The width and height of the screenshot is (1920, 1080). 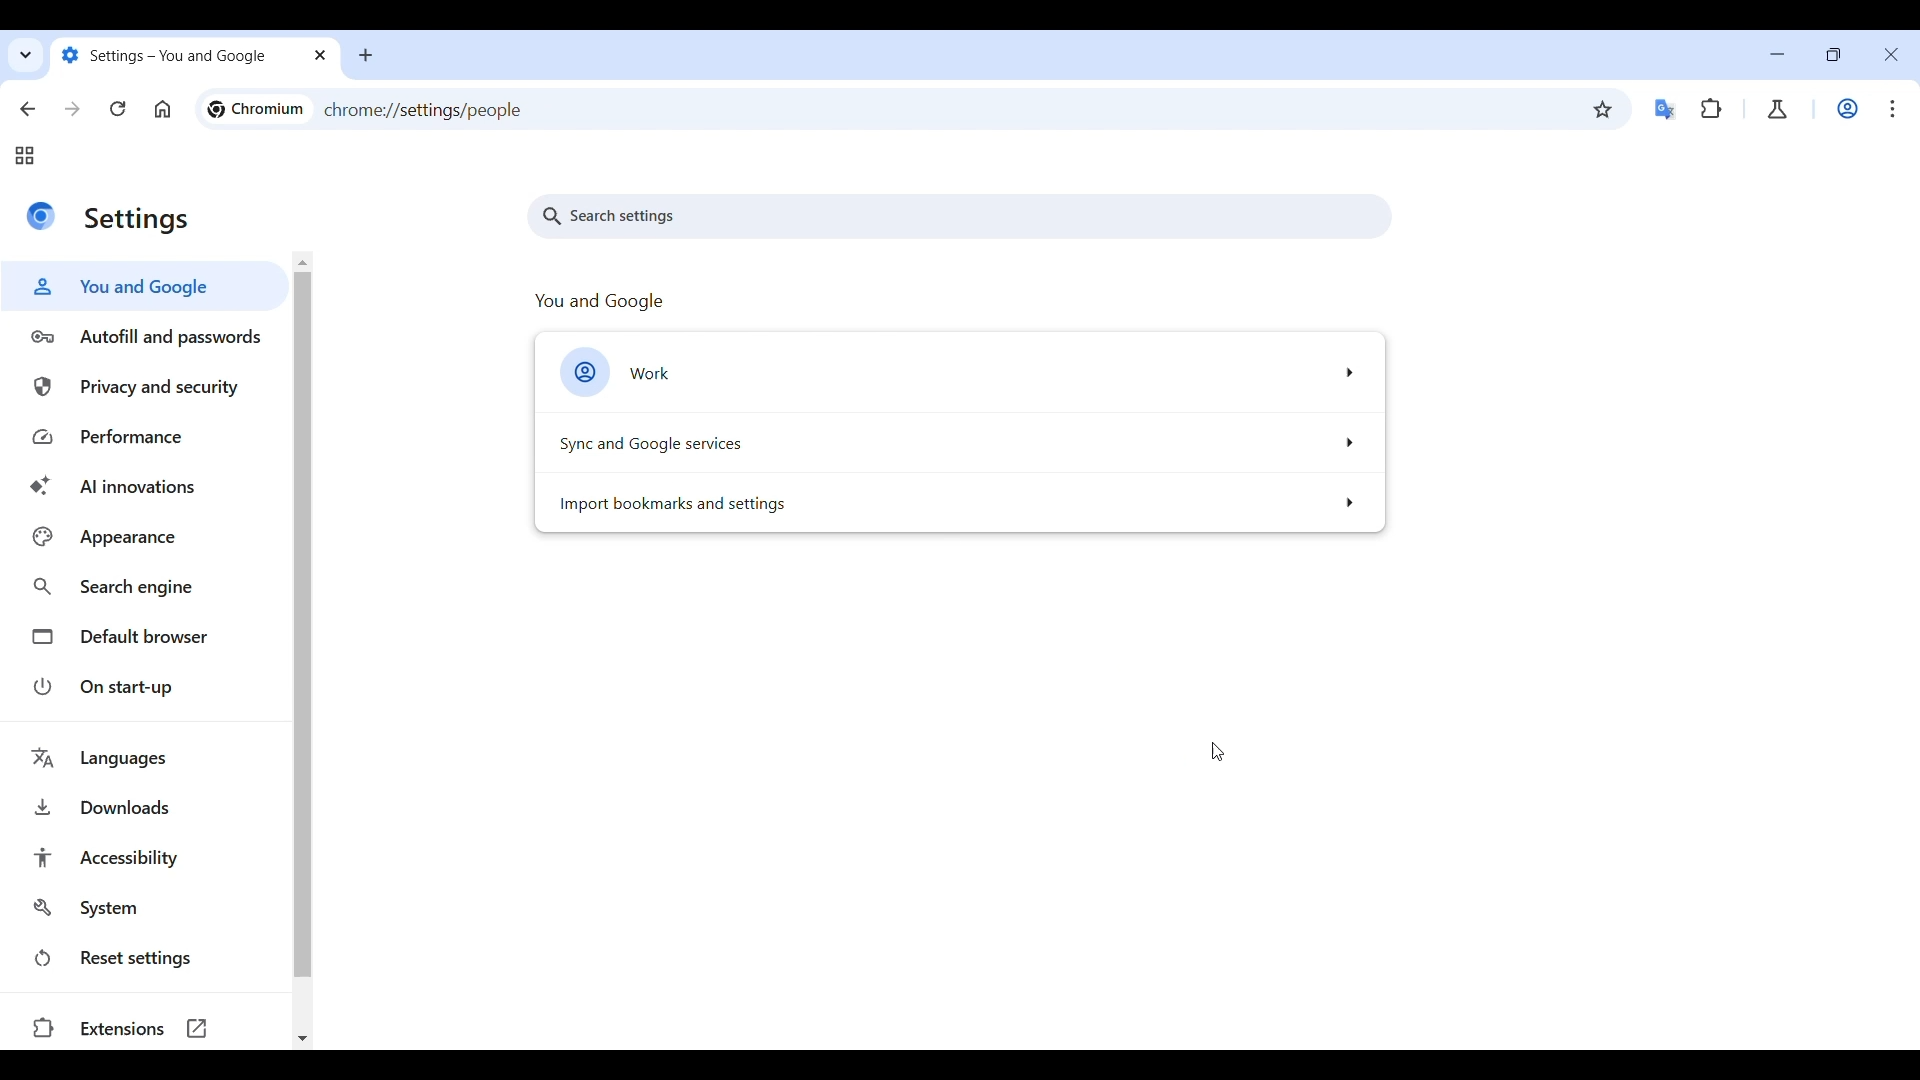 What do you see at coordinates (957, 444) in the screenshot?
I see `Sync and Google services` at bounding box center [957, 444].